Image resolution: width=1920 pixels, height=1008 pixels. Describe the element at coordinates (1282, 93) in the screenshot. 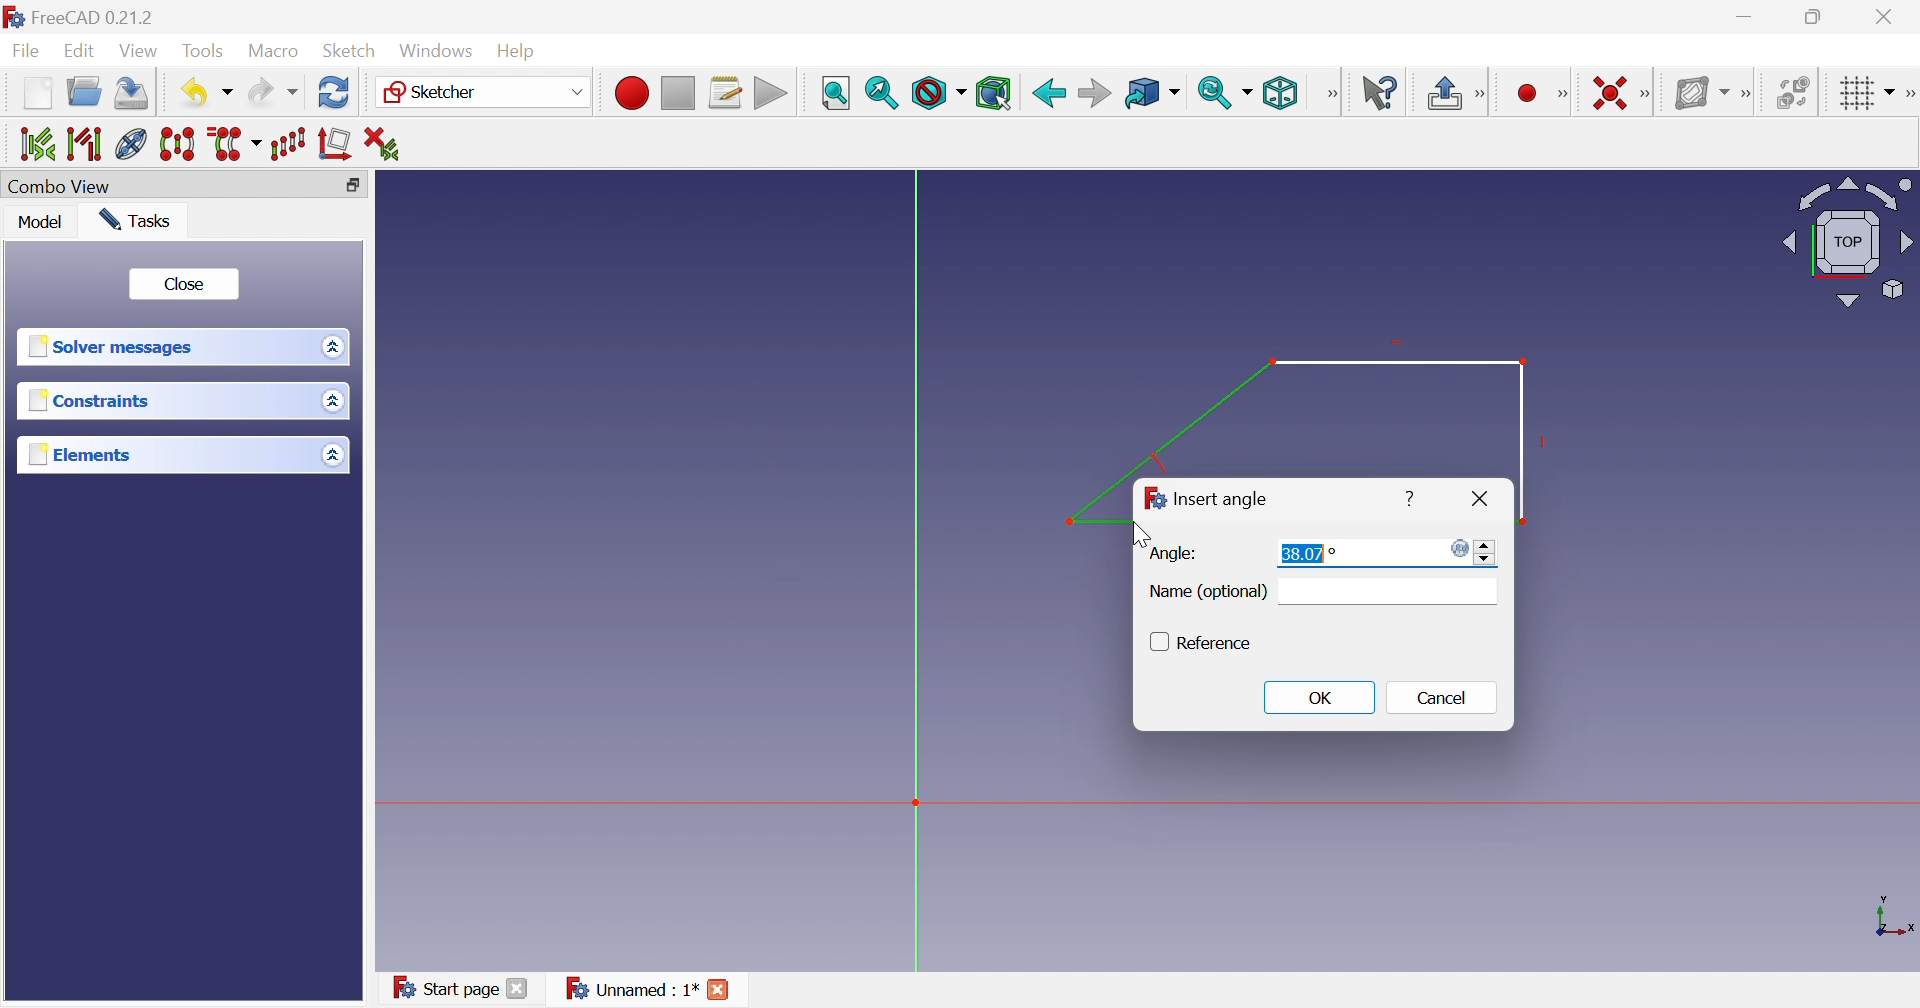

I see `Isometric` at that location.